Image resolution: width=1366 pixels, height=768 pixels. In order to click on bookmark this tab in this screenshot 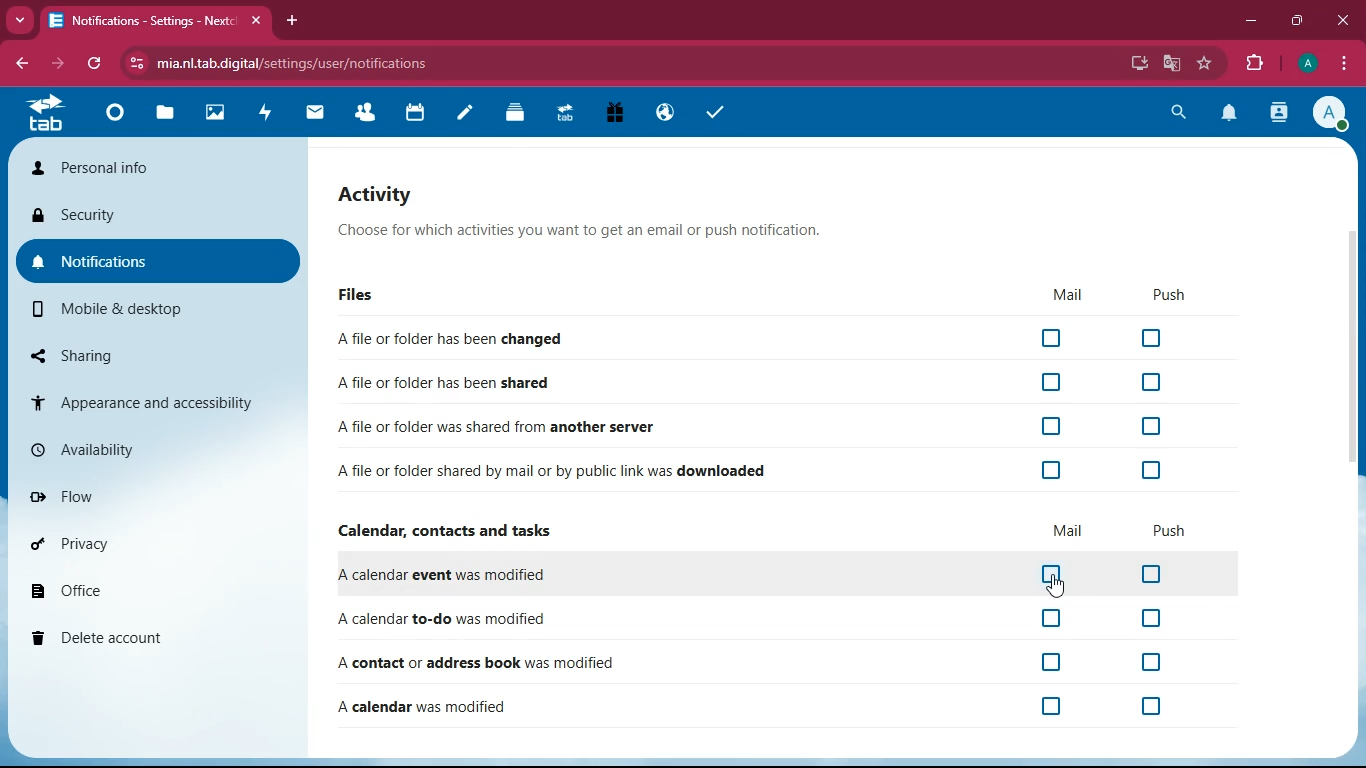, I will do `click(1205, 61)`.